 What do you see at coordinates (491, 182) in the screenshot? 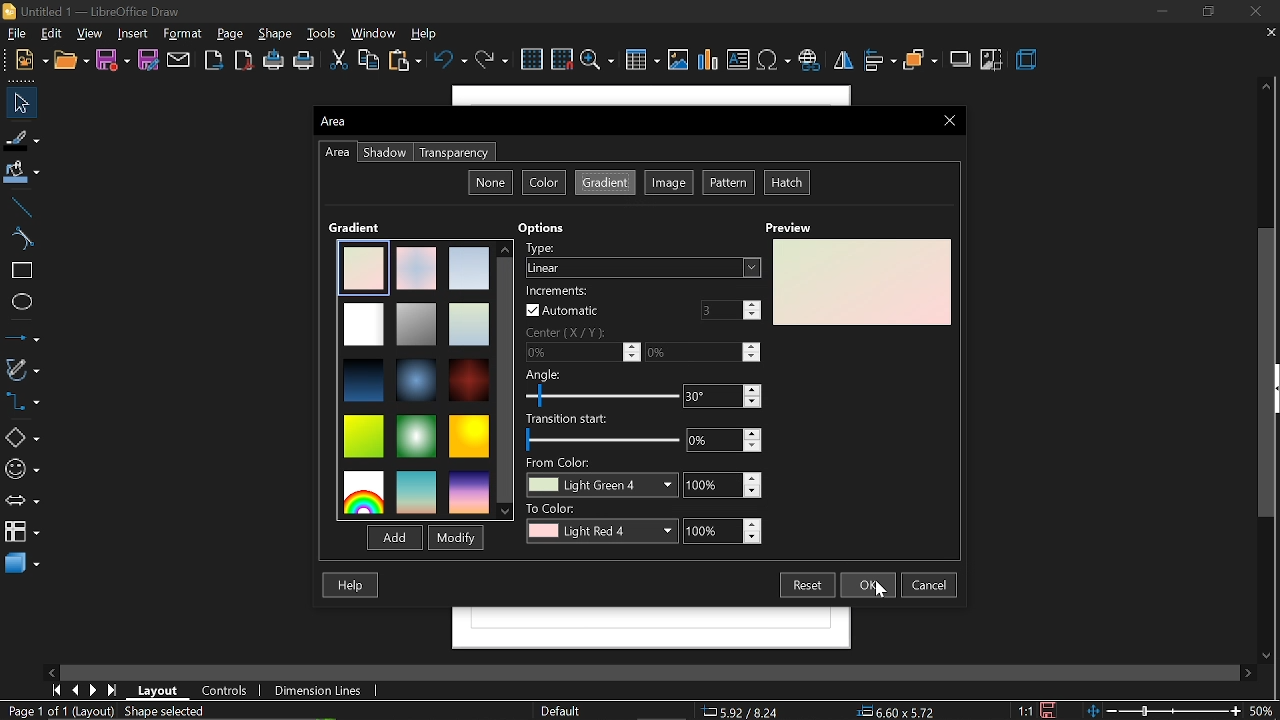
I see `None` at bounding box center [491, 182].